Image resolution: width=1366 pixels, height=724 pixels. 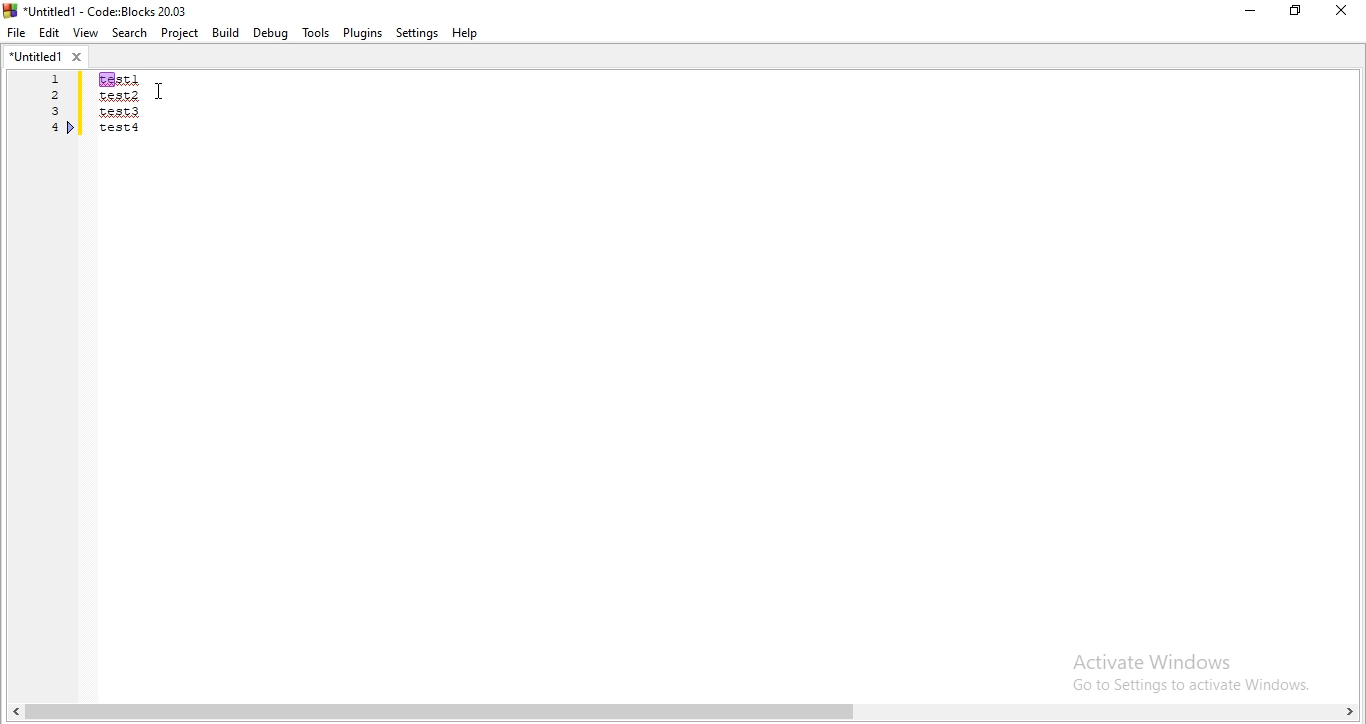 What do you see at coordinates (73, 127) in the screenshot?
I see `bookmark` at bounding box center [73, 127].